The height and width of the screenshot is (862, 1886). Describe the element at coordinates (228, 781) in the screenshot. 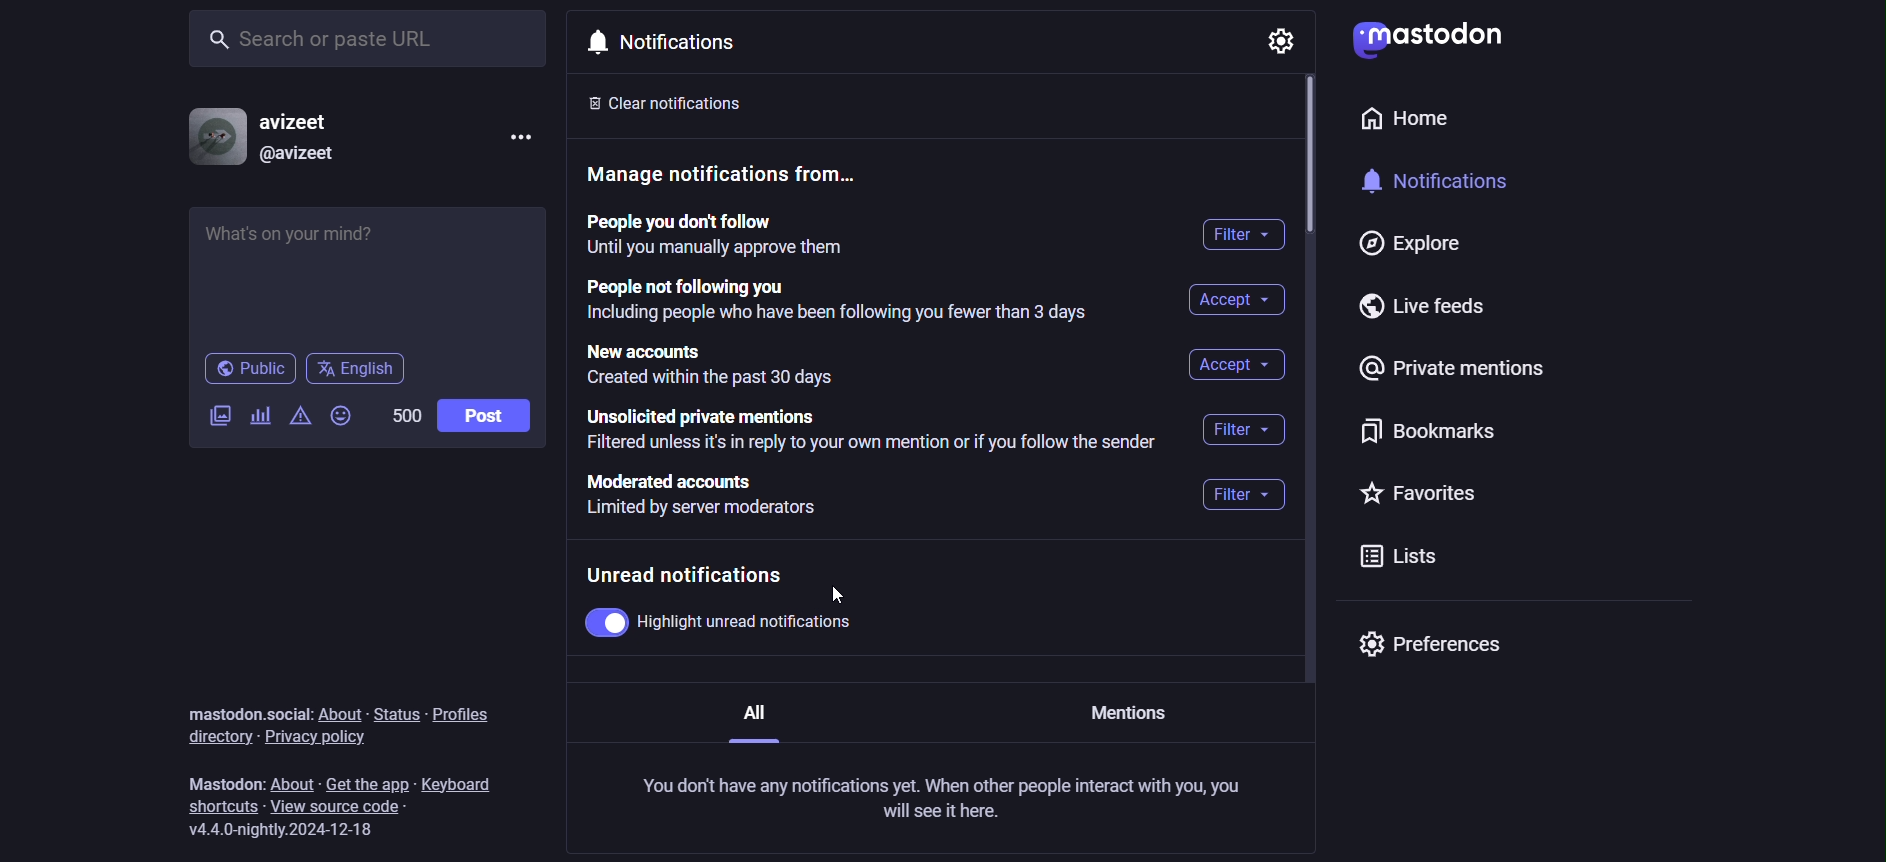

I see `text` at that location.